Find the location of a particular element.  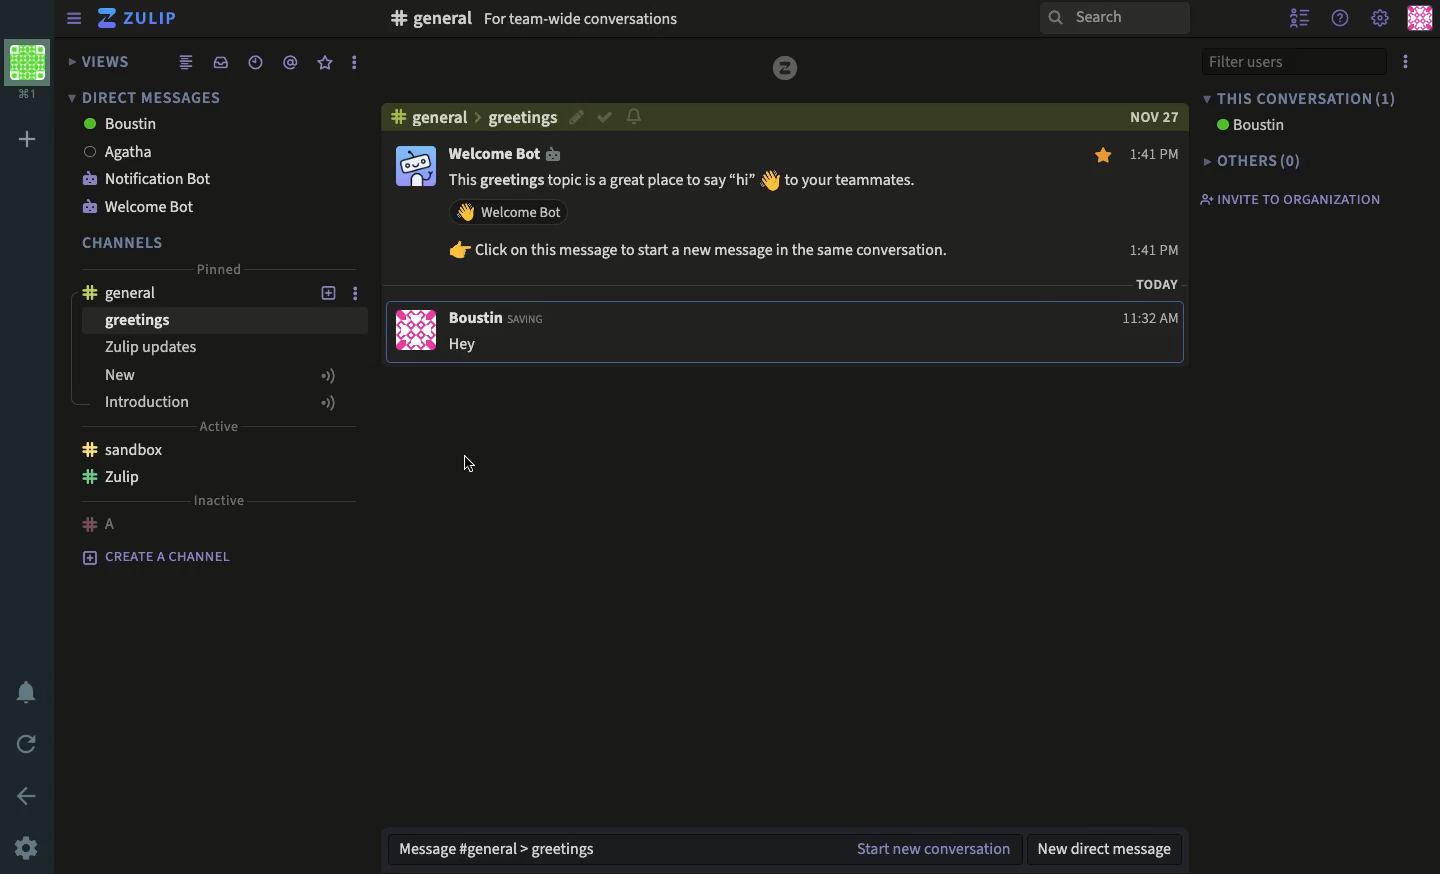

notification  is located at coordinates (636, 118).